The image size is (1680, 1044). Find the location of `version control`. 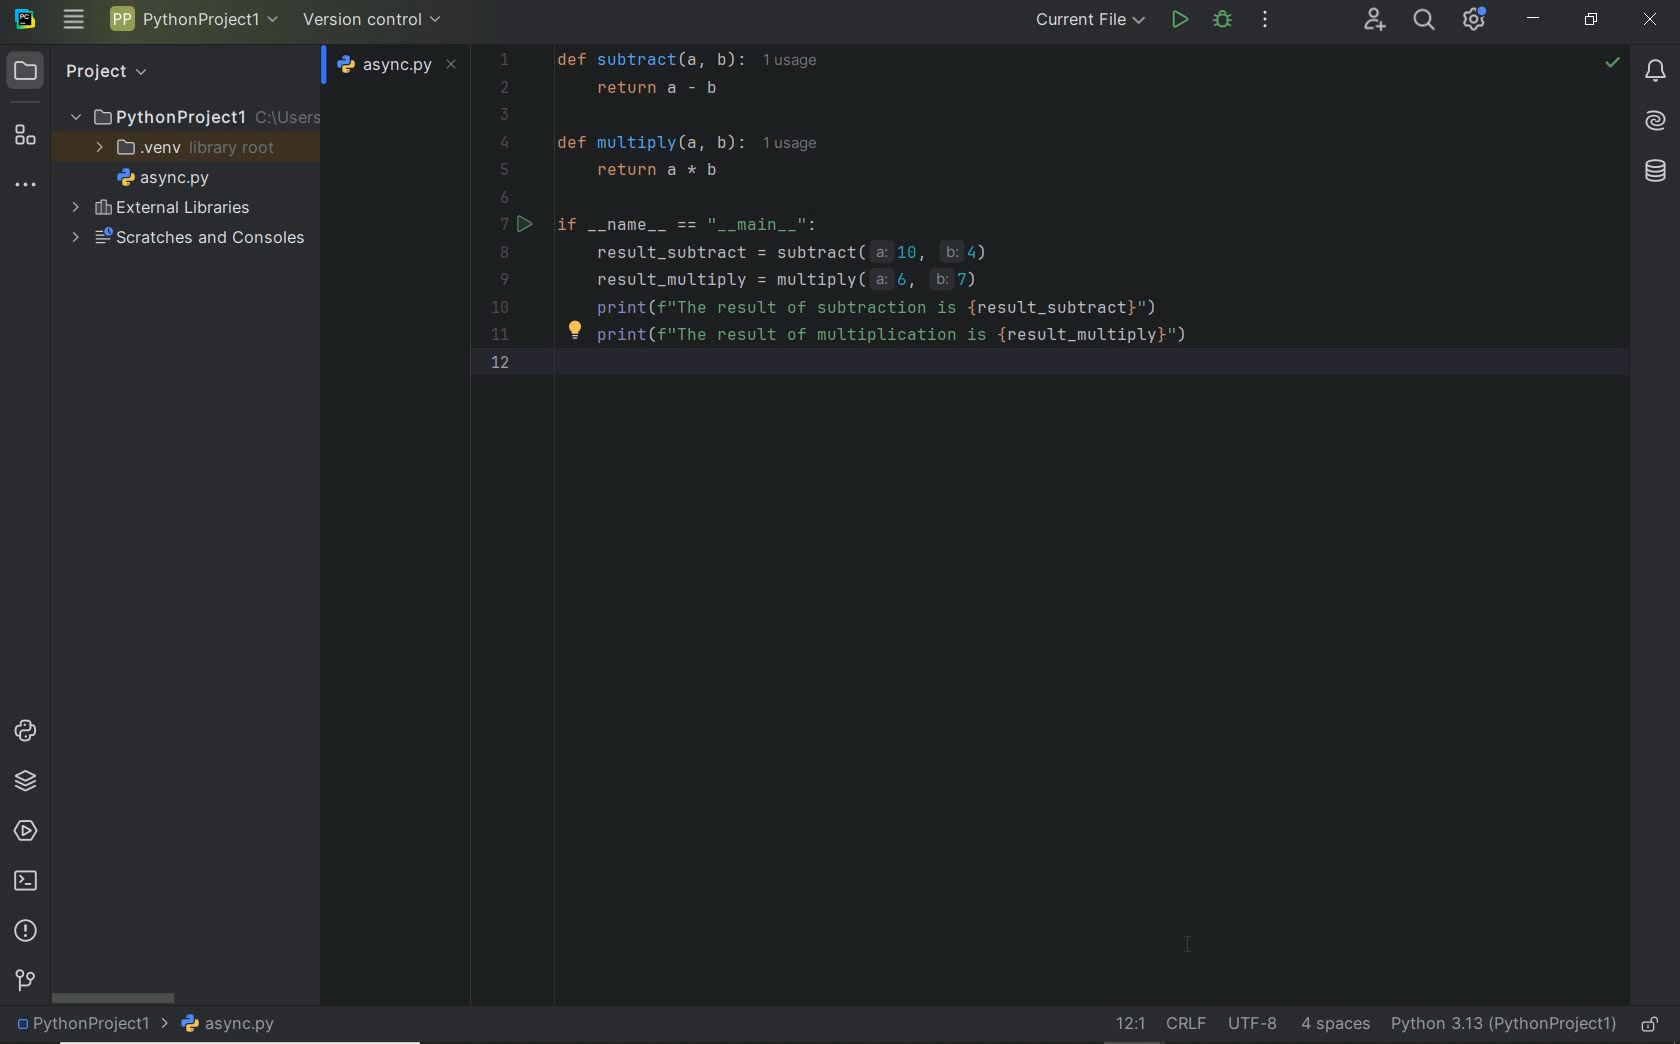

version control is located at coordinates (25, 982).